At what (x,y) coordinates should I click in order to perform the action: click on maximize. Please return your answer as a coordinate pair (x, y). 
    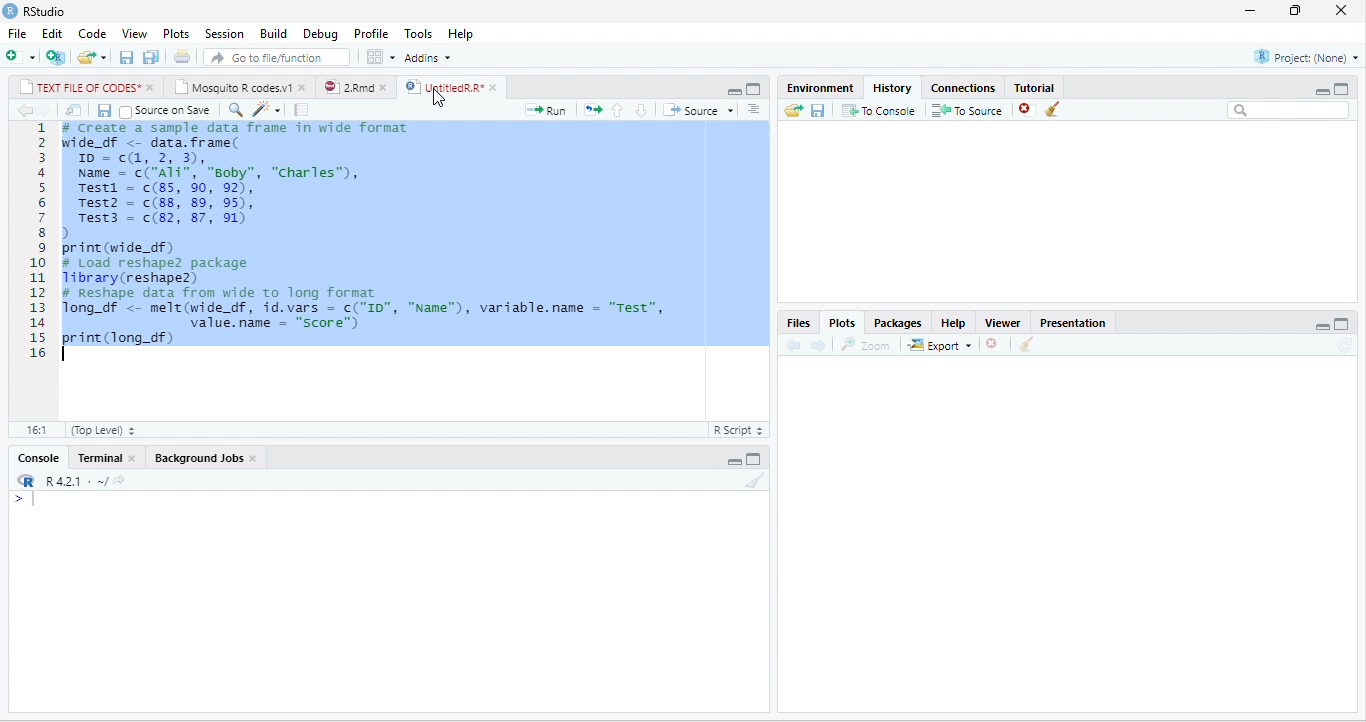
    Looking at the image, I should click on (1343, 324).